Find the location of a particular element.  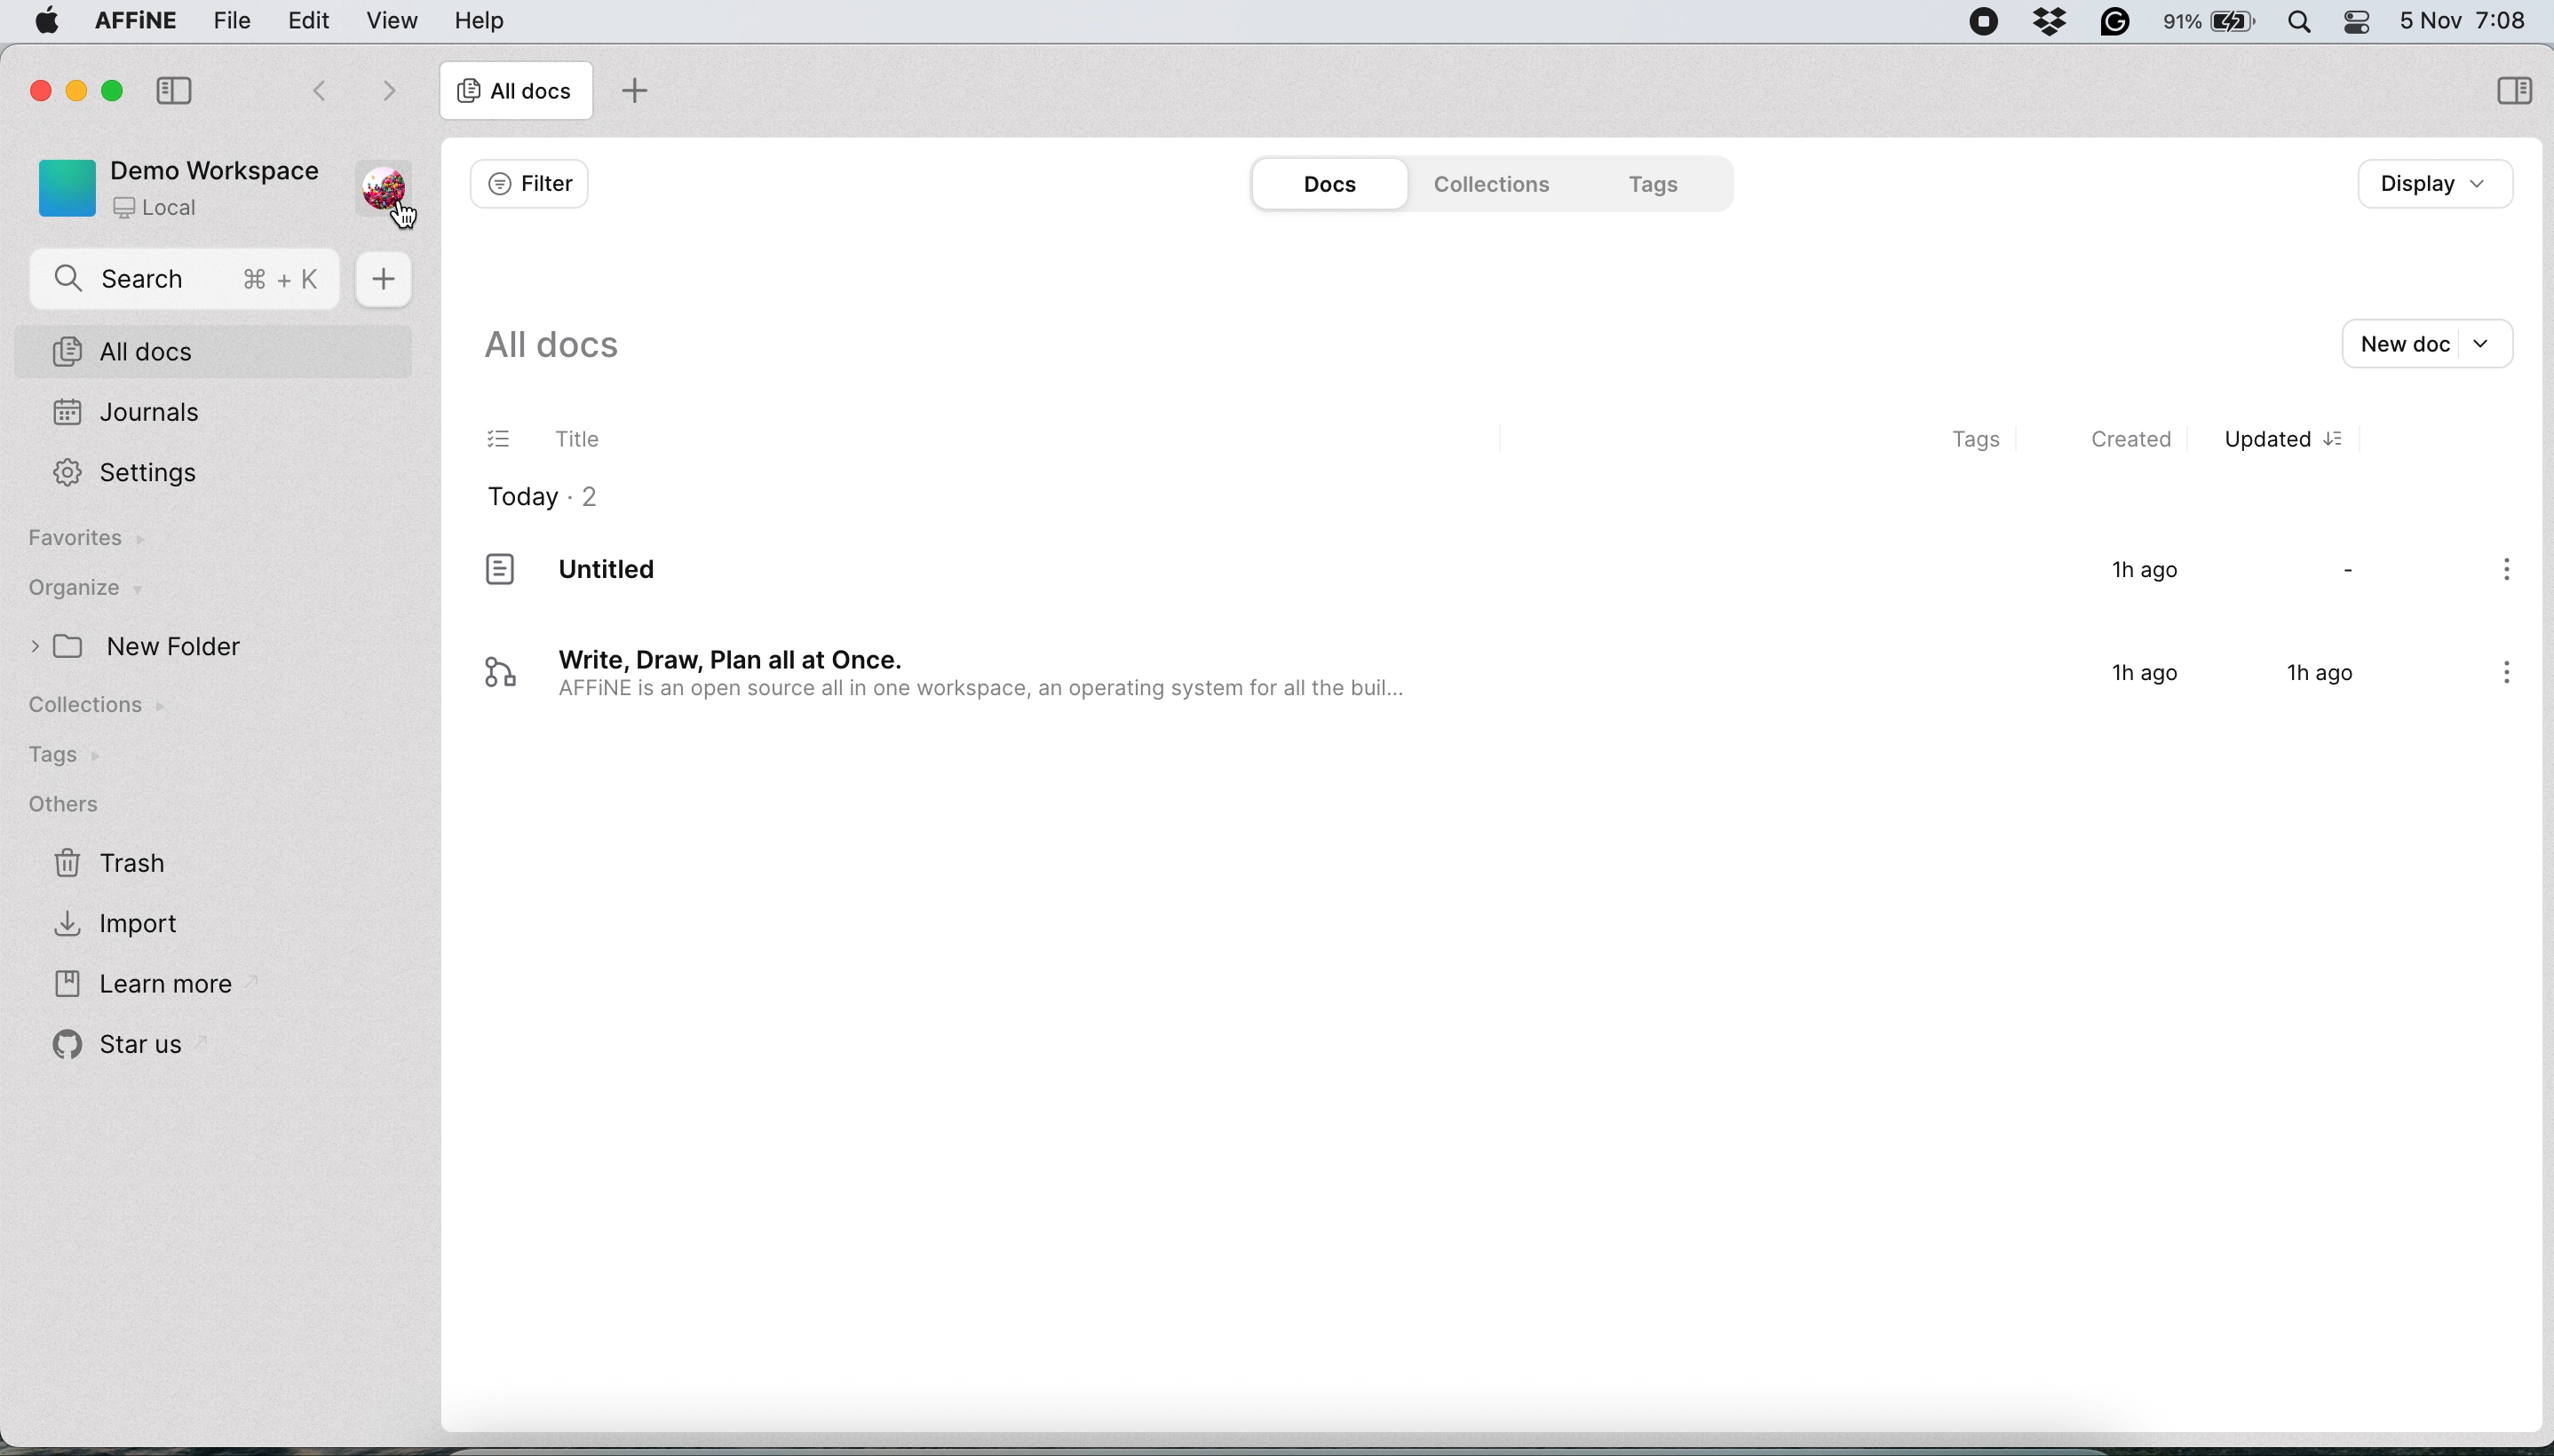

view is located at coordinates (393, 22).